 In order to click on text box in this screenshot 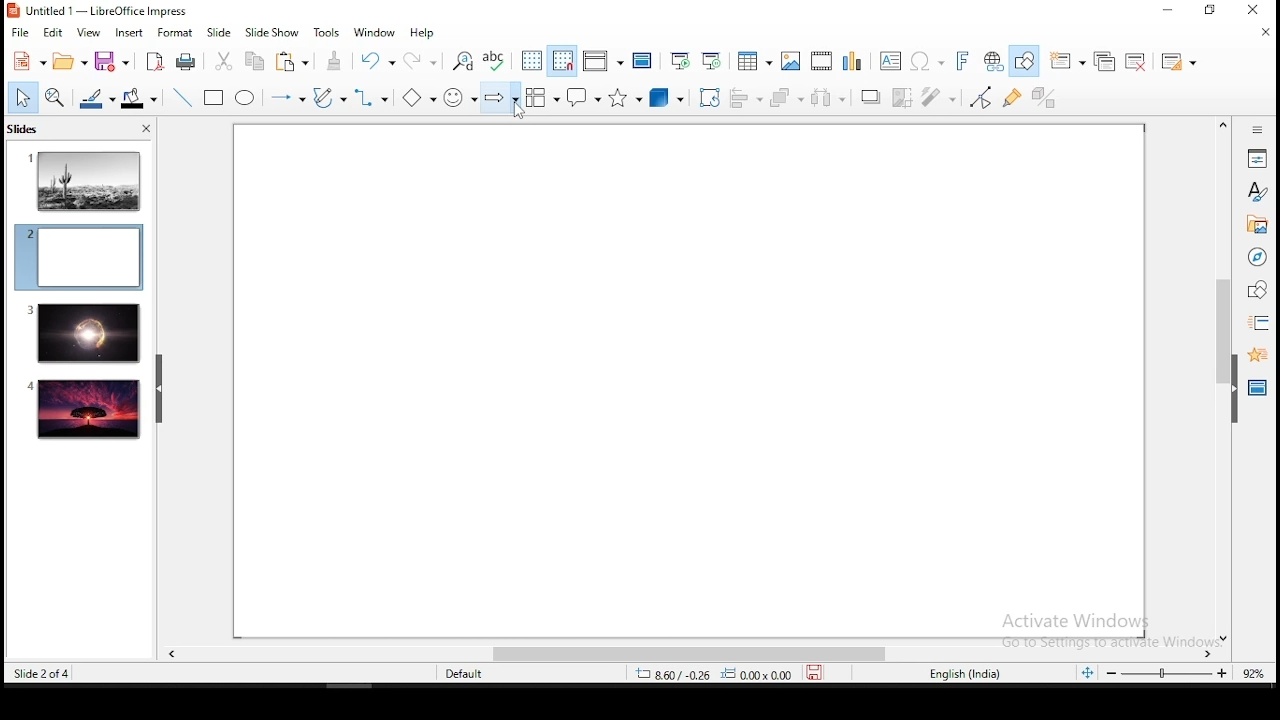, I will do `click(890, 61)`.